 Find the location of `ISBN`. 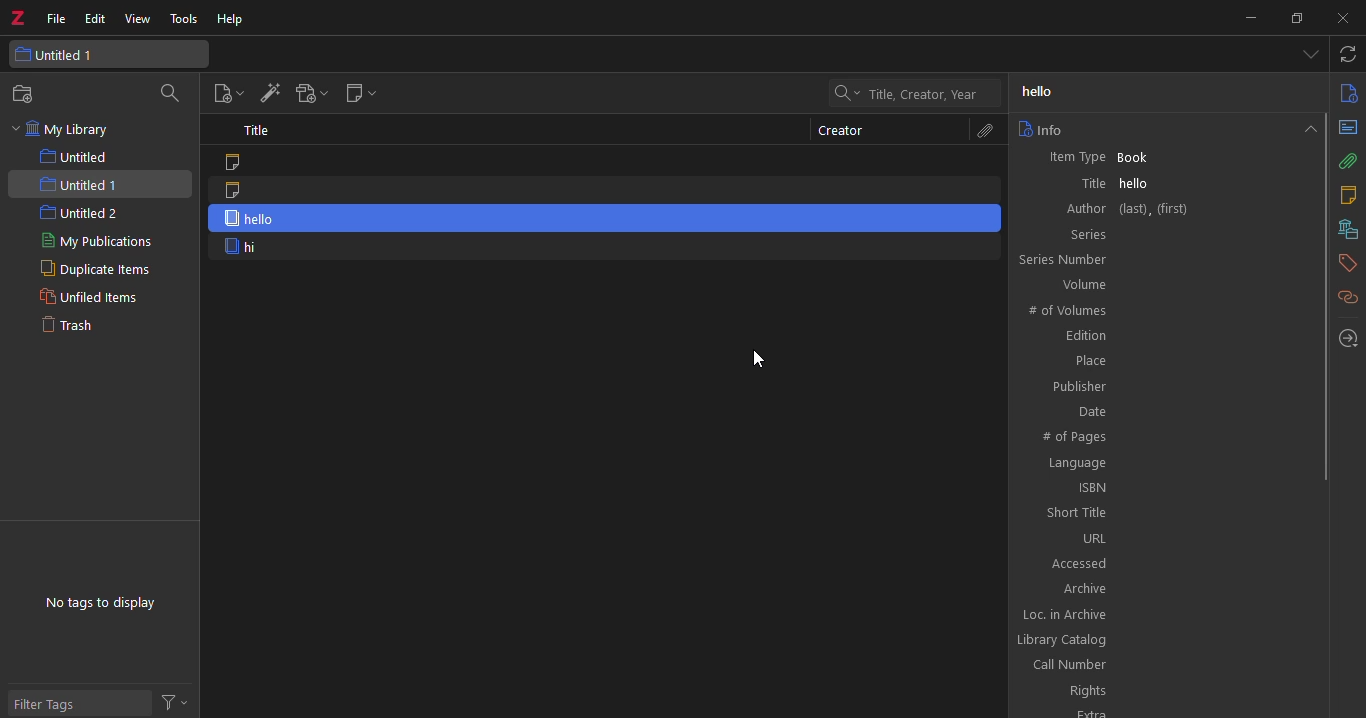

ISBN is located at coordinates (1165, 487).